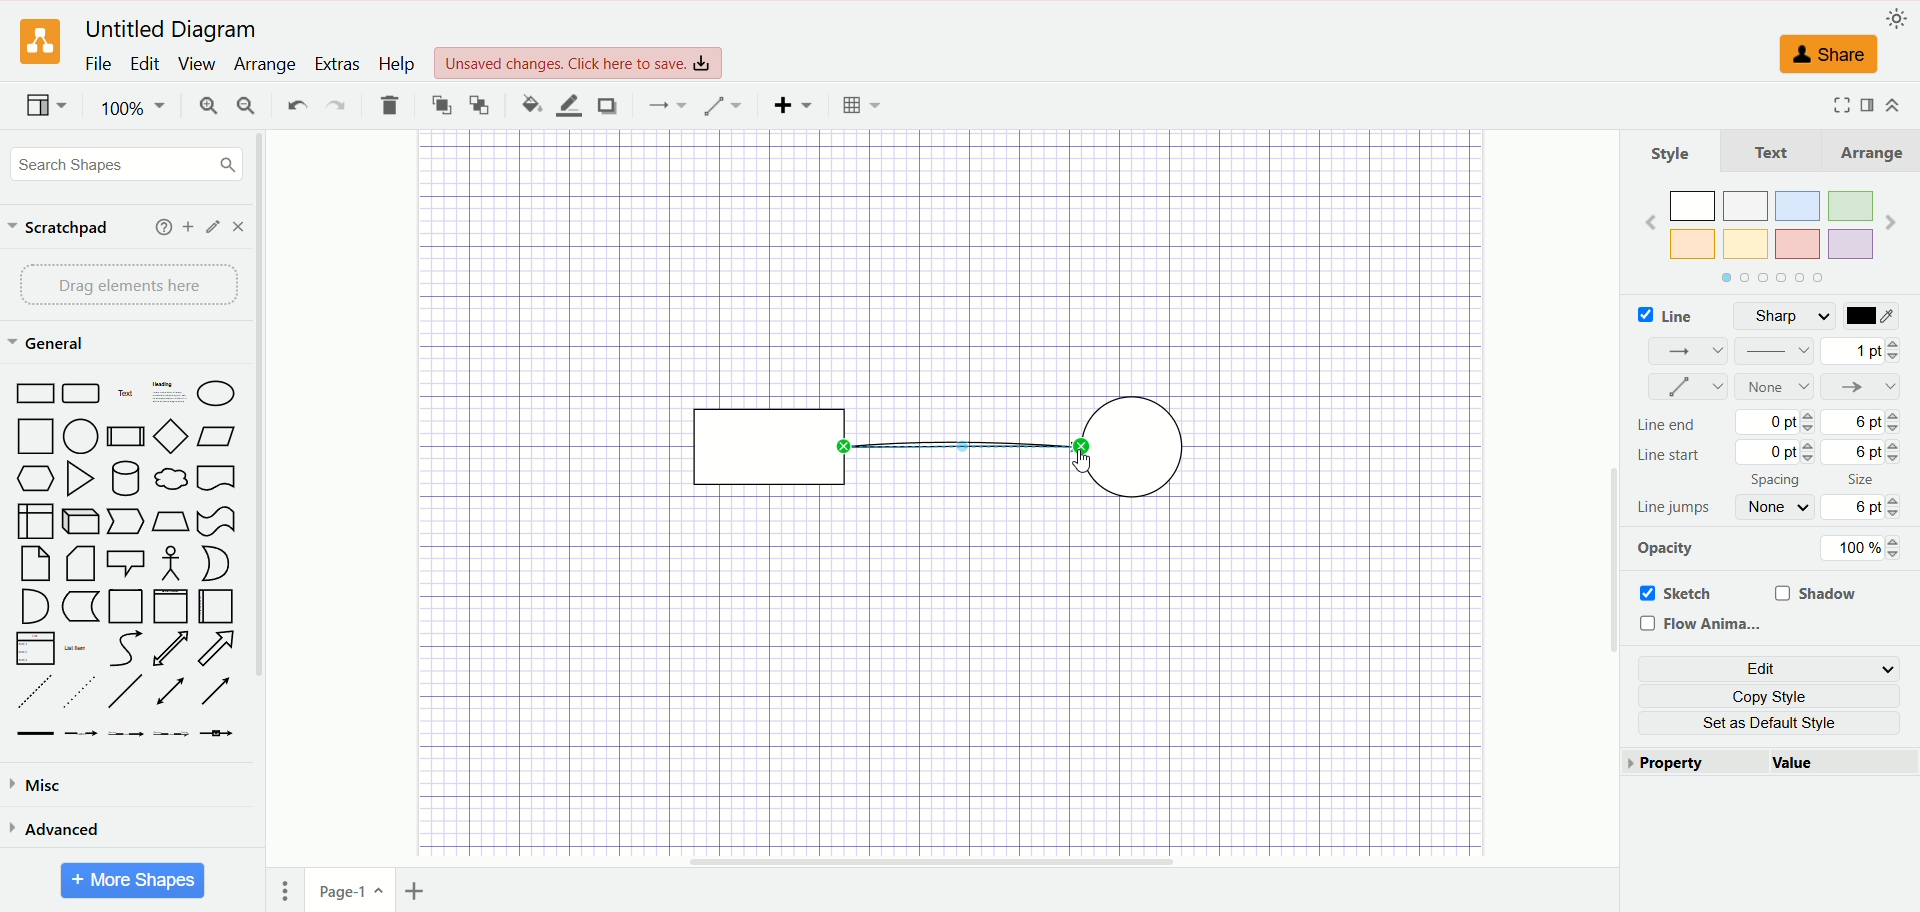 Image resolution: width=1920 pixels, height=912 pixels. What do you see at coordinates (1771, 722) in the screenshot?
I see `set as default style` at bounding box center [1771, 722].